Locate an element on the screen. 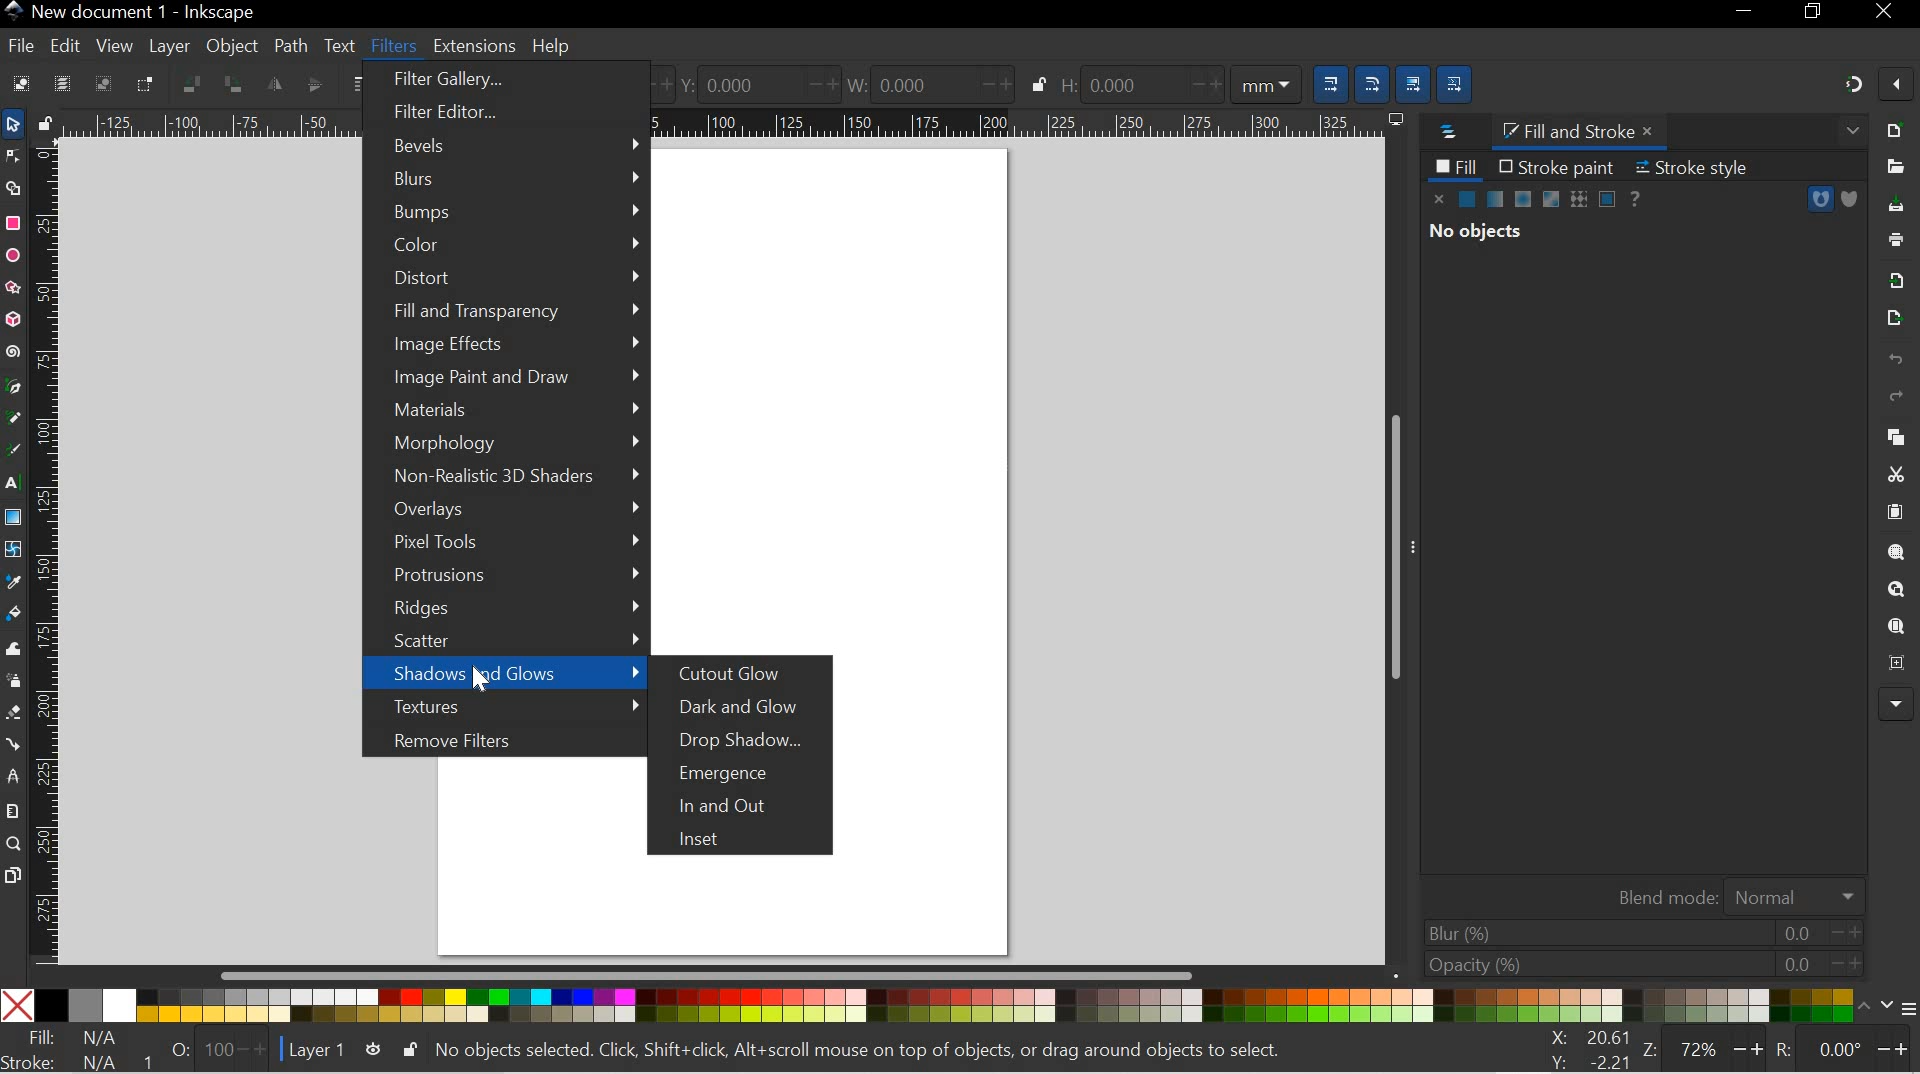 Image resolution: width=1920 pixels, height=1074 pixels. Cursor is located at coordinates (480, 685).